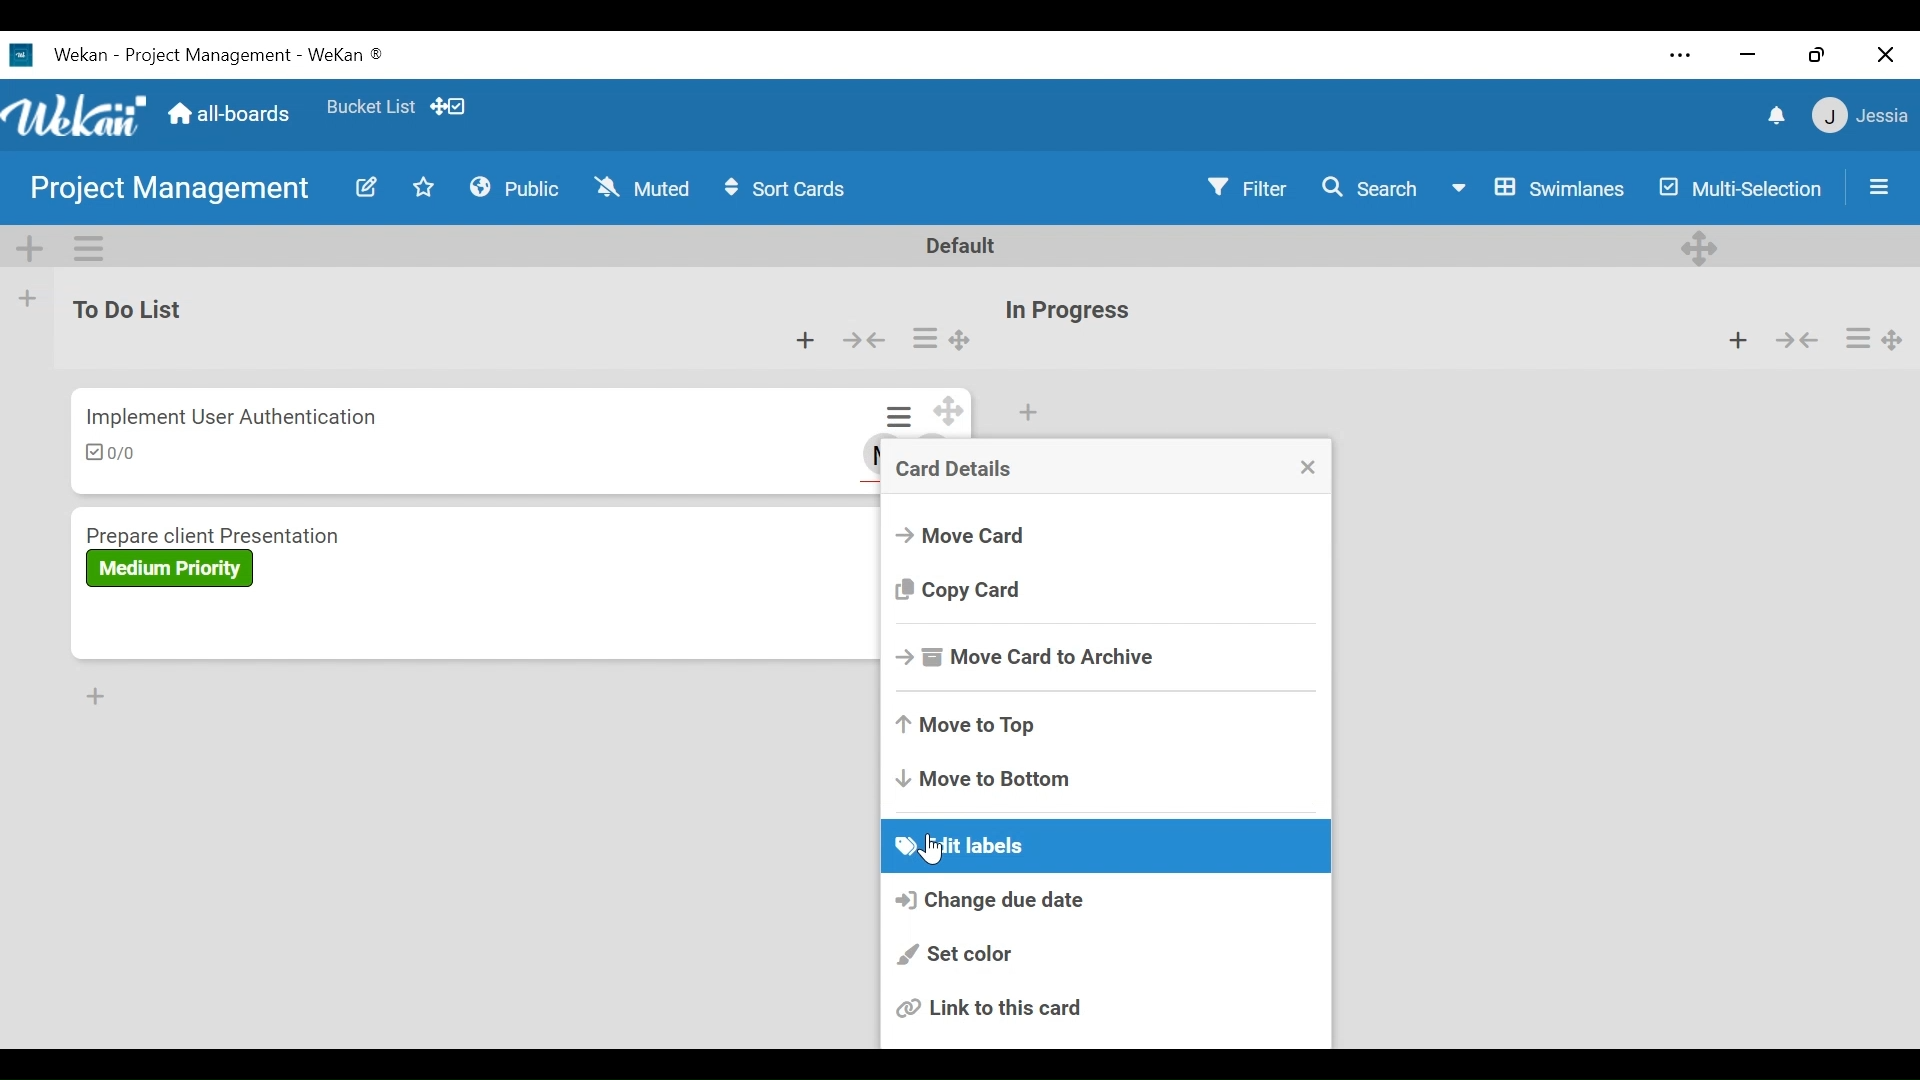  What do you see at coordinates (964, 537) in the screenshot?
I see `Move Card` at bounding box center [964, 537].